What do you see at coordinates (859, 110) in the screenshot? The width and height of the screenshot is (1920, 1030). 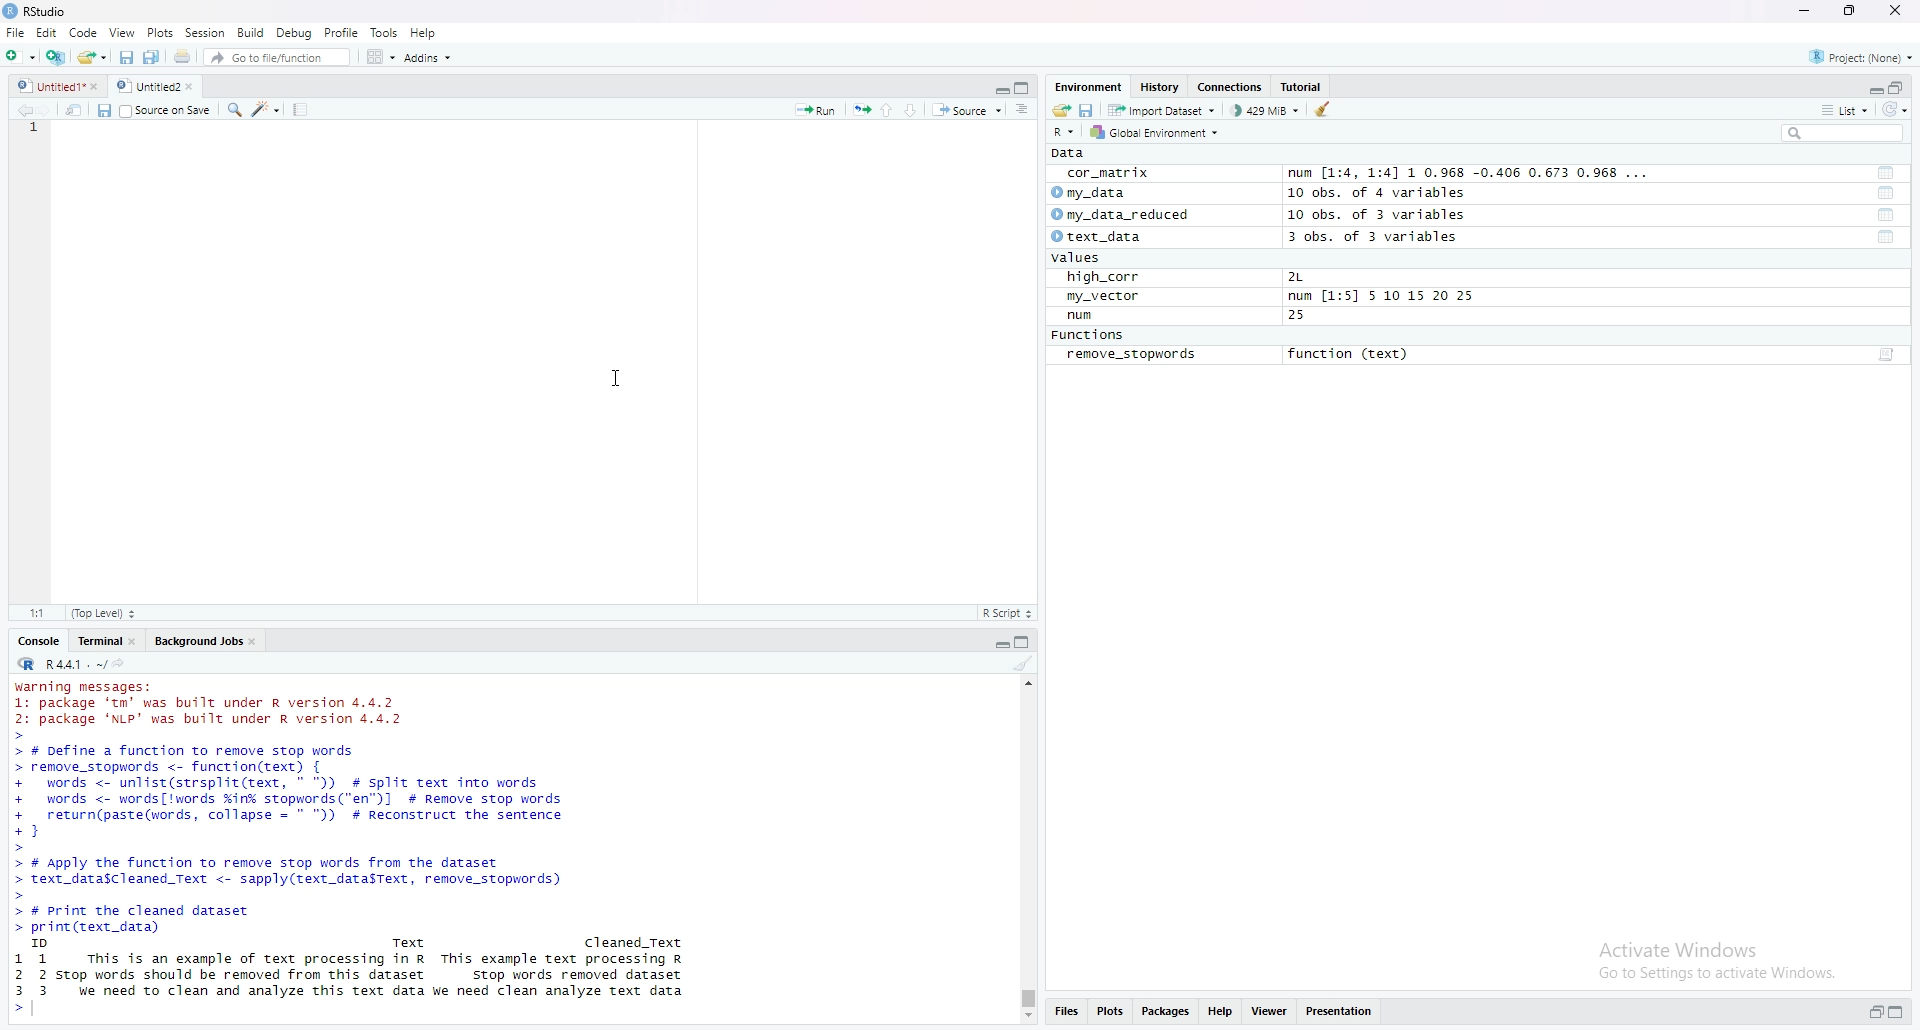 I see `re-run` at bounding box center [859, 110].